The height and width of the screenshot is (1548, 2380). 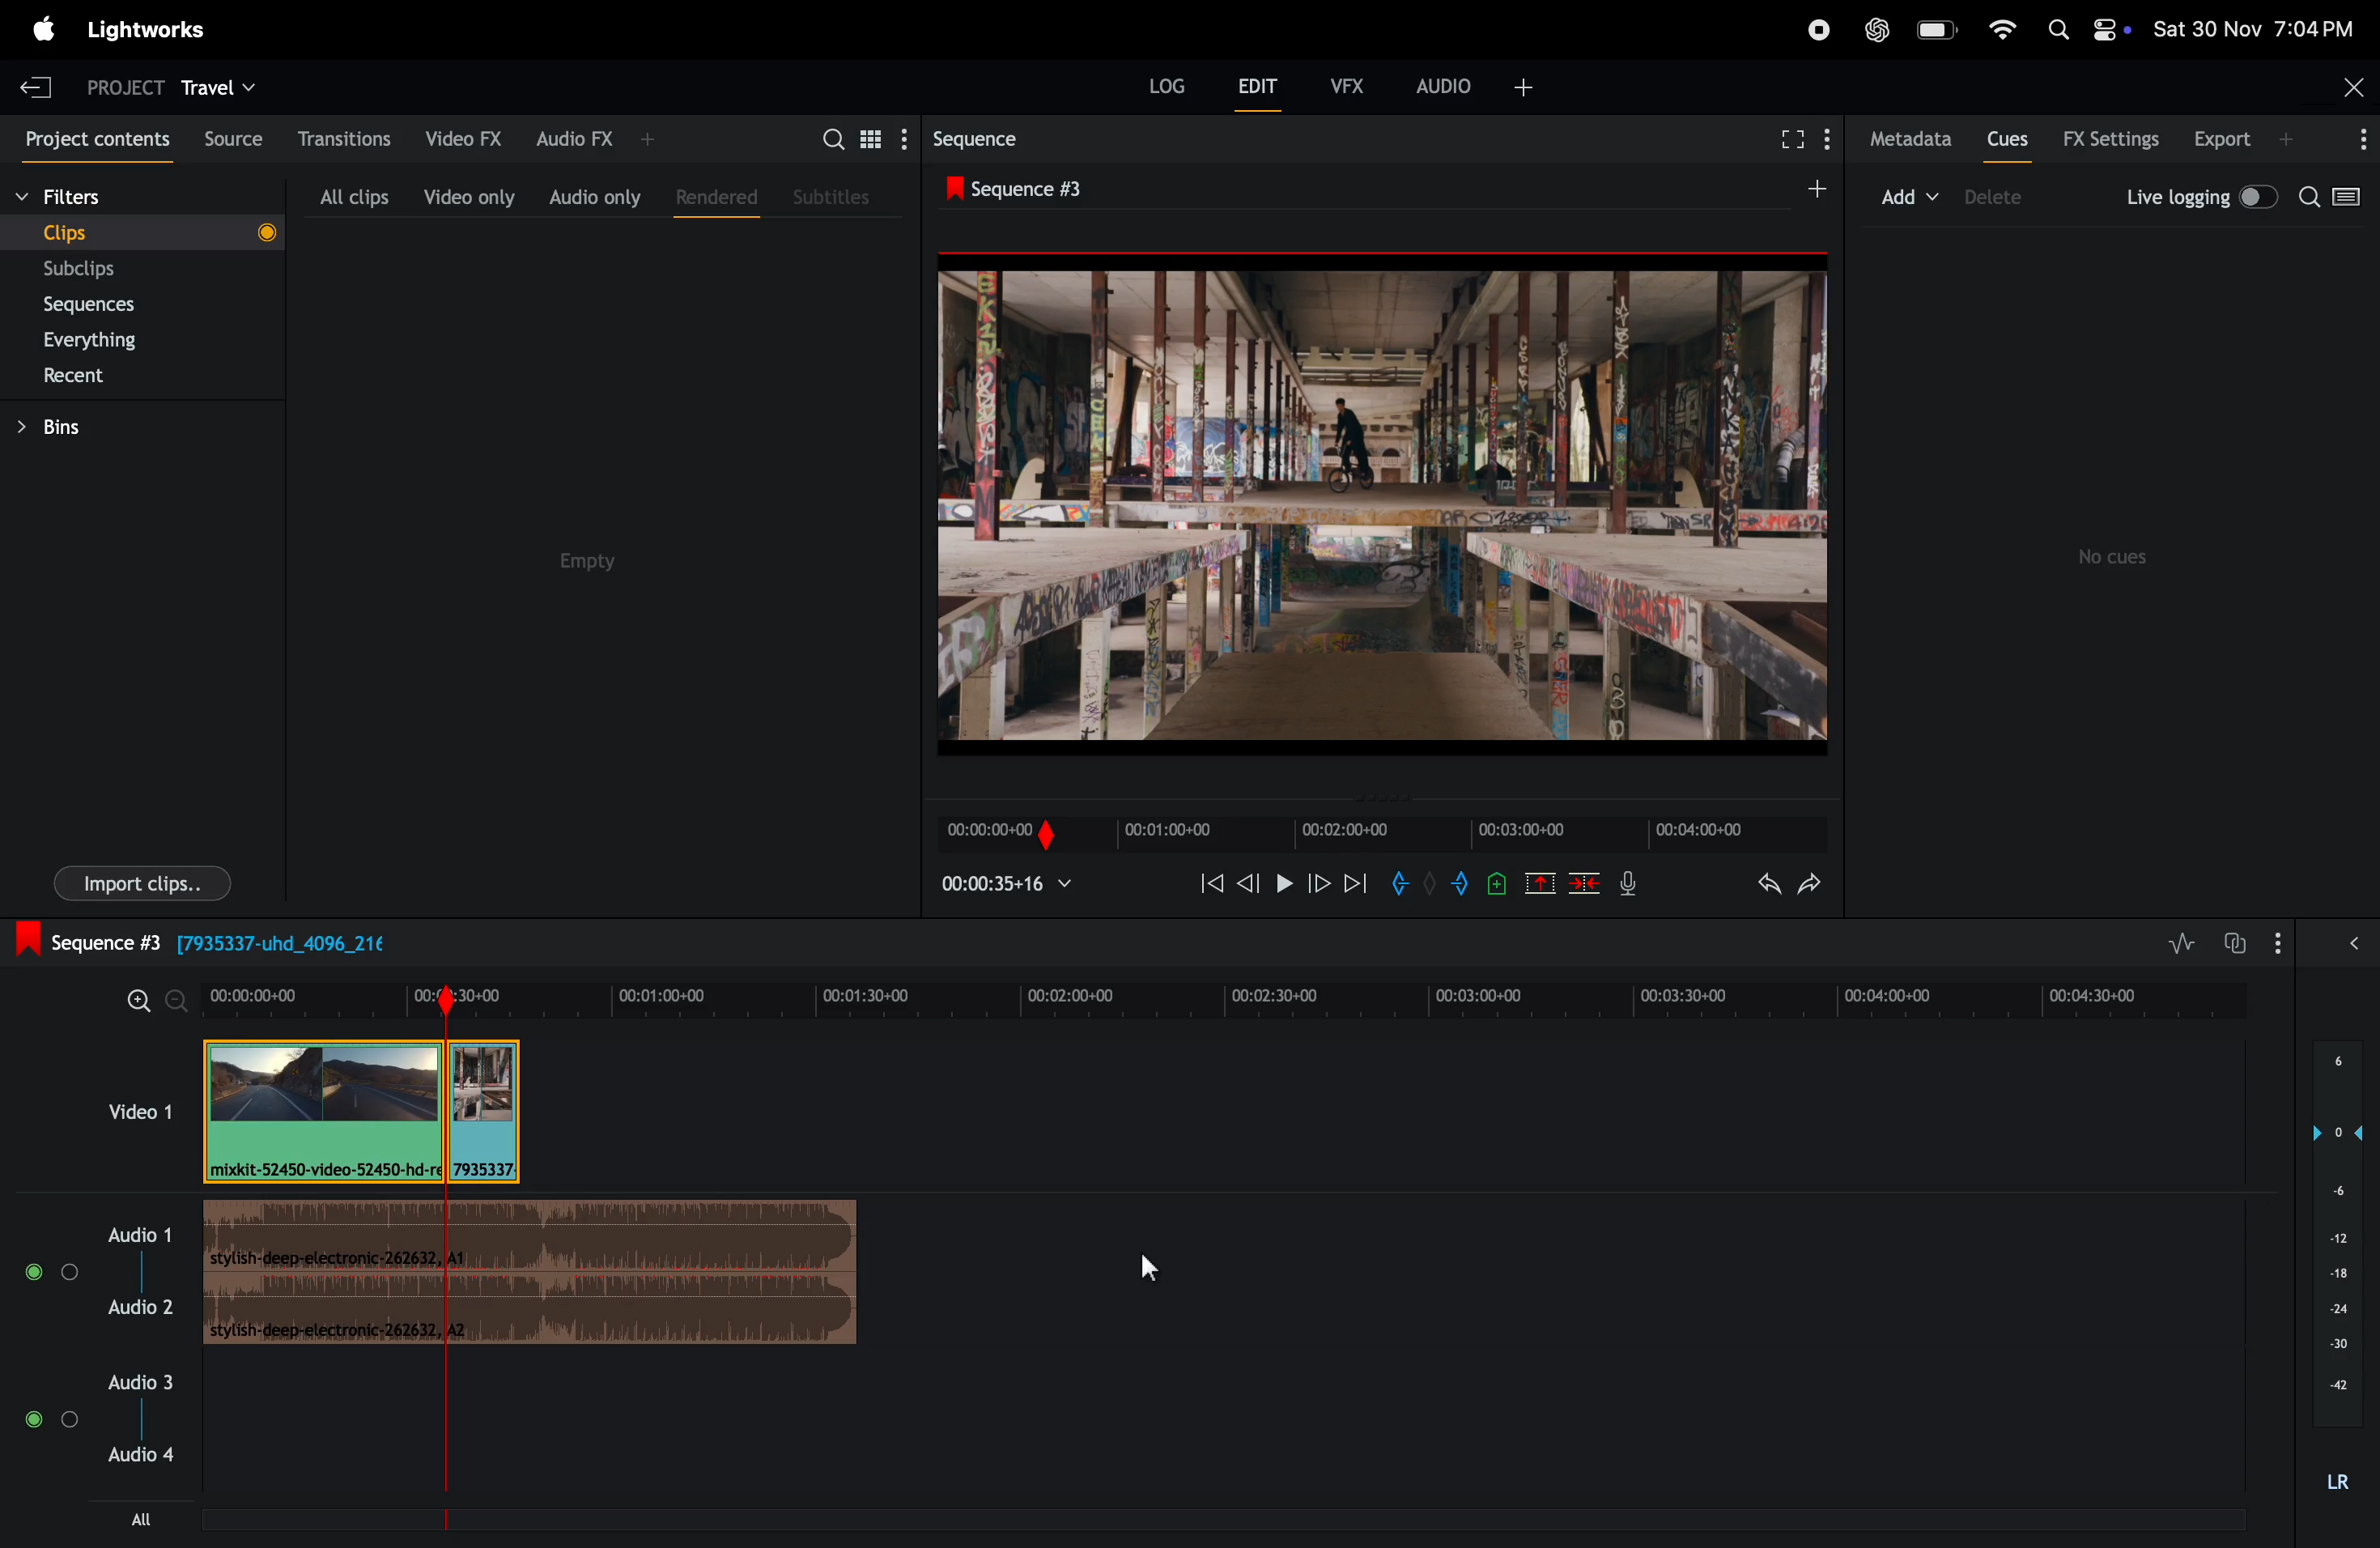 I want to click on source, so click(x=225, y=137).